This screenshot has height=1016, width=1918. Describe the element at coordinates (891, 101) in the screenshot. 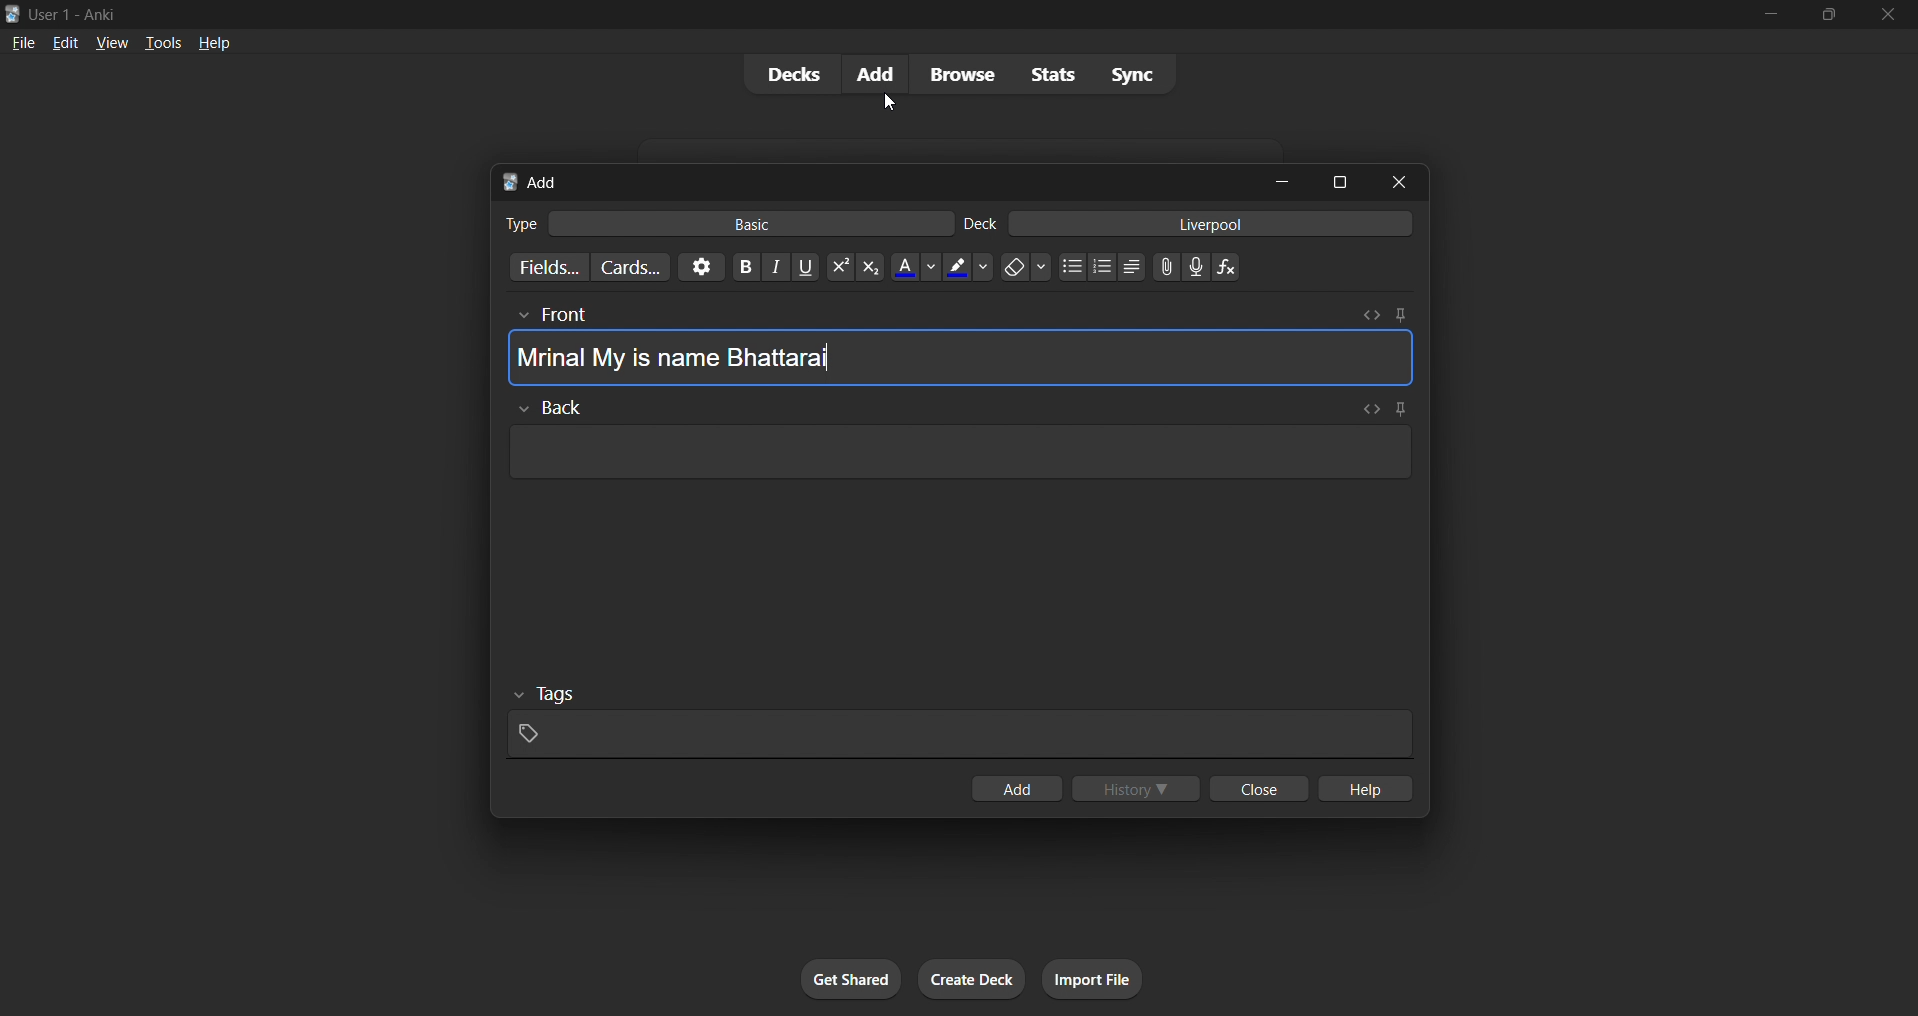

I see `Cursor` at that location.